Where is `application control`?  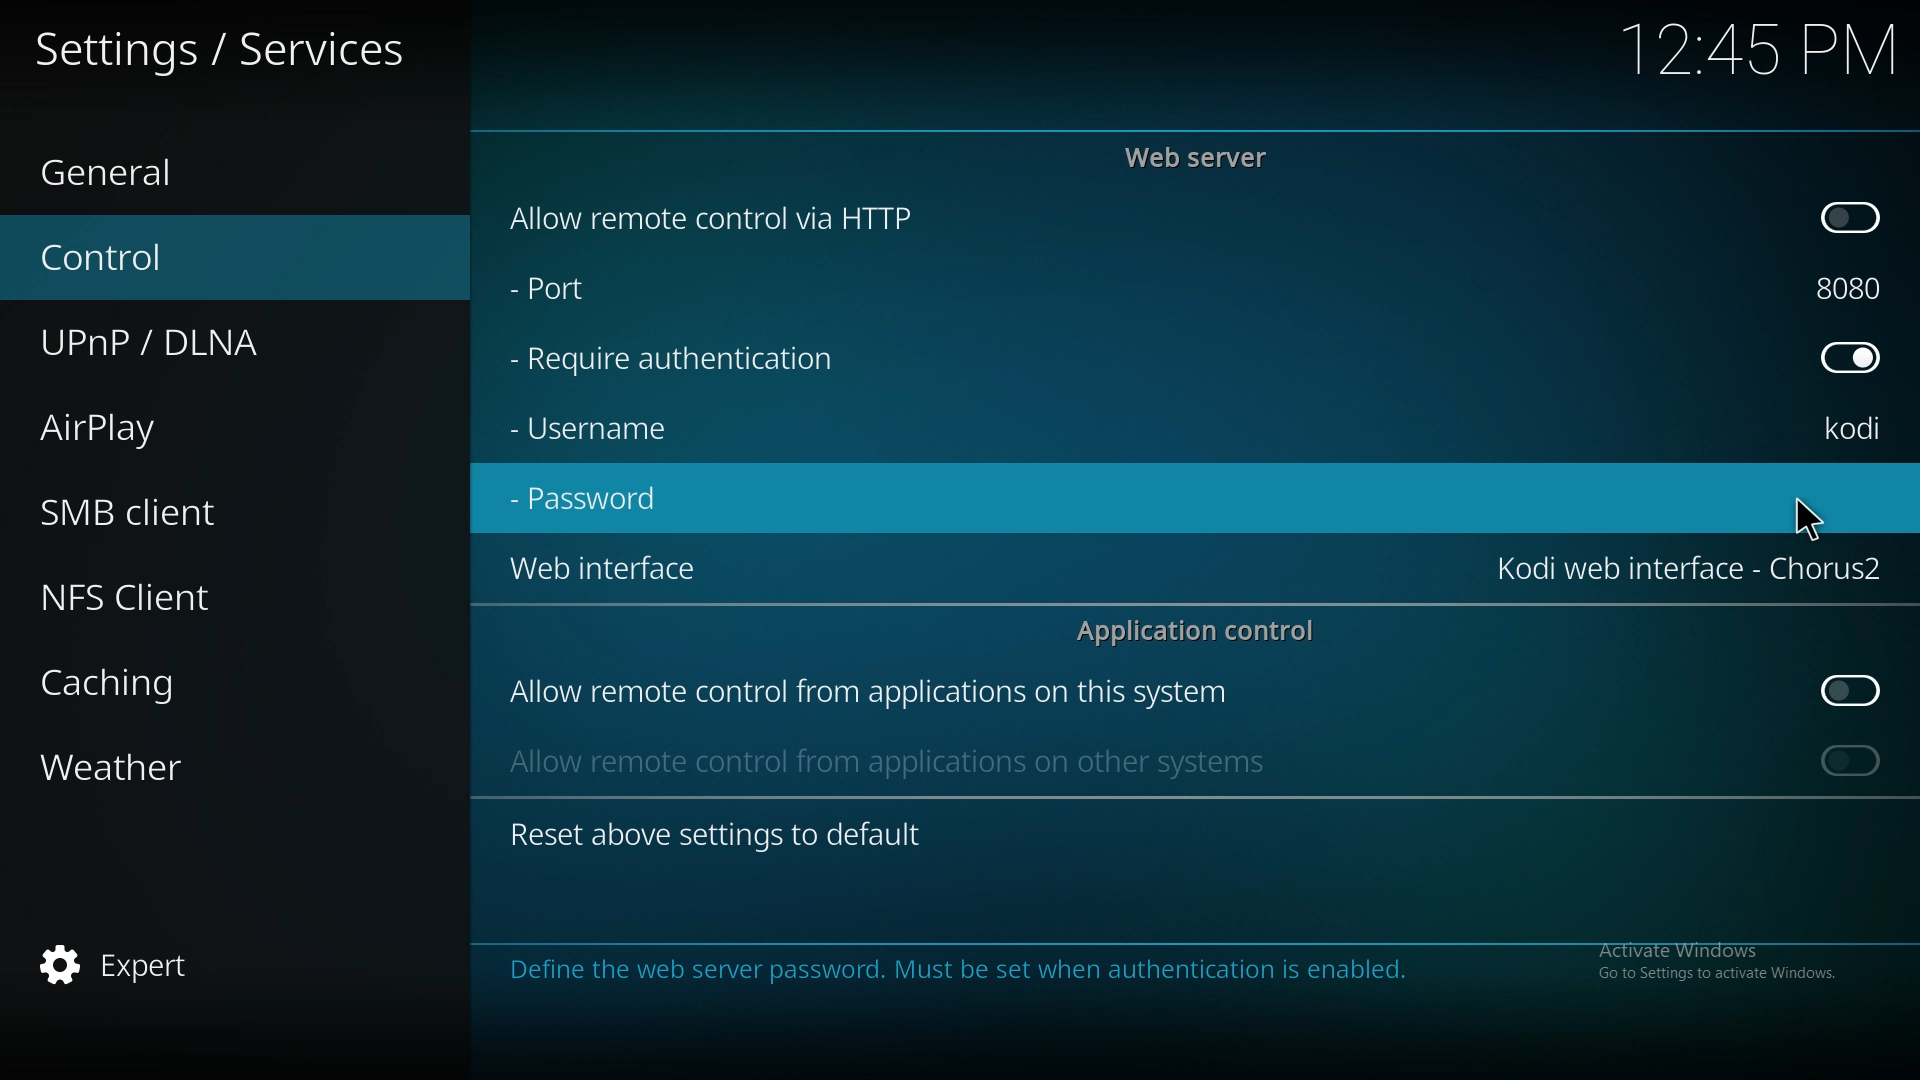 application control is located at coordinates (1206, 630).